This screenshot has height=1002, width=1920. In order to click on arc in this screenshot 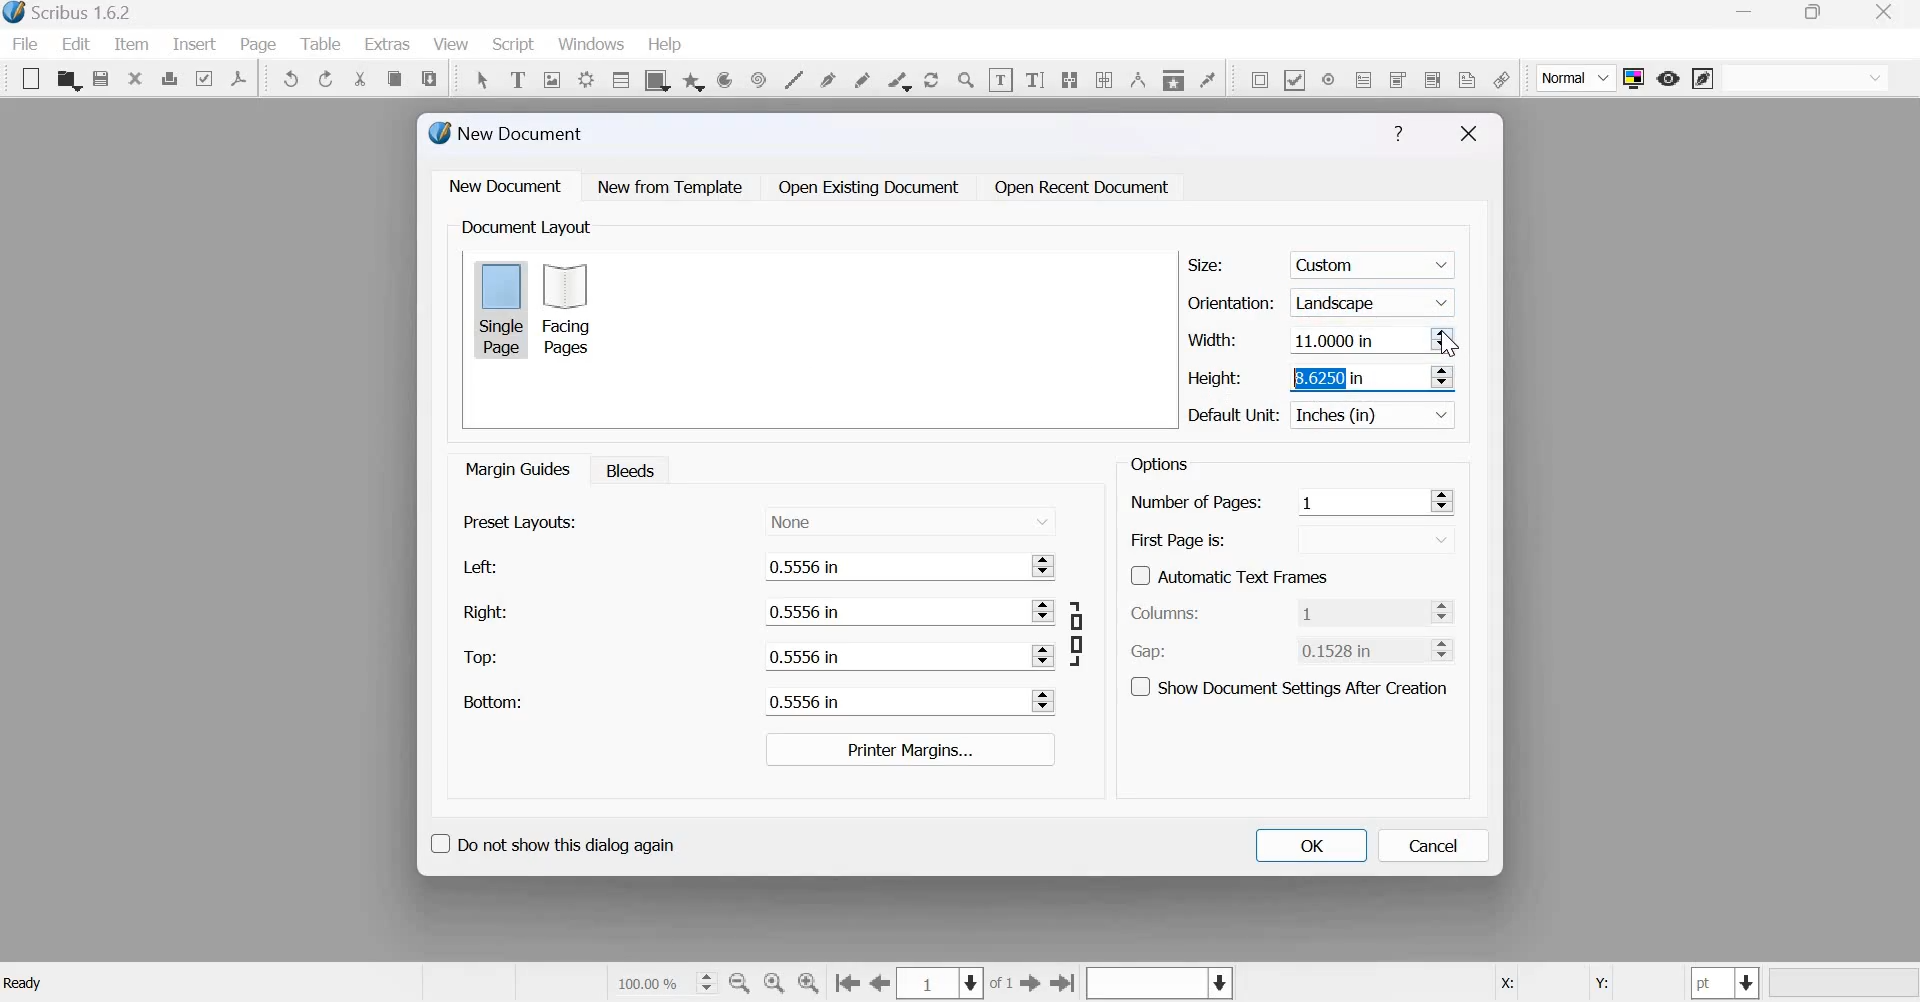, I will do `click(693, 79)`.